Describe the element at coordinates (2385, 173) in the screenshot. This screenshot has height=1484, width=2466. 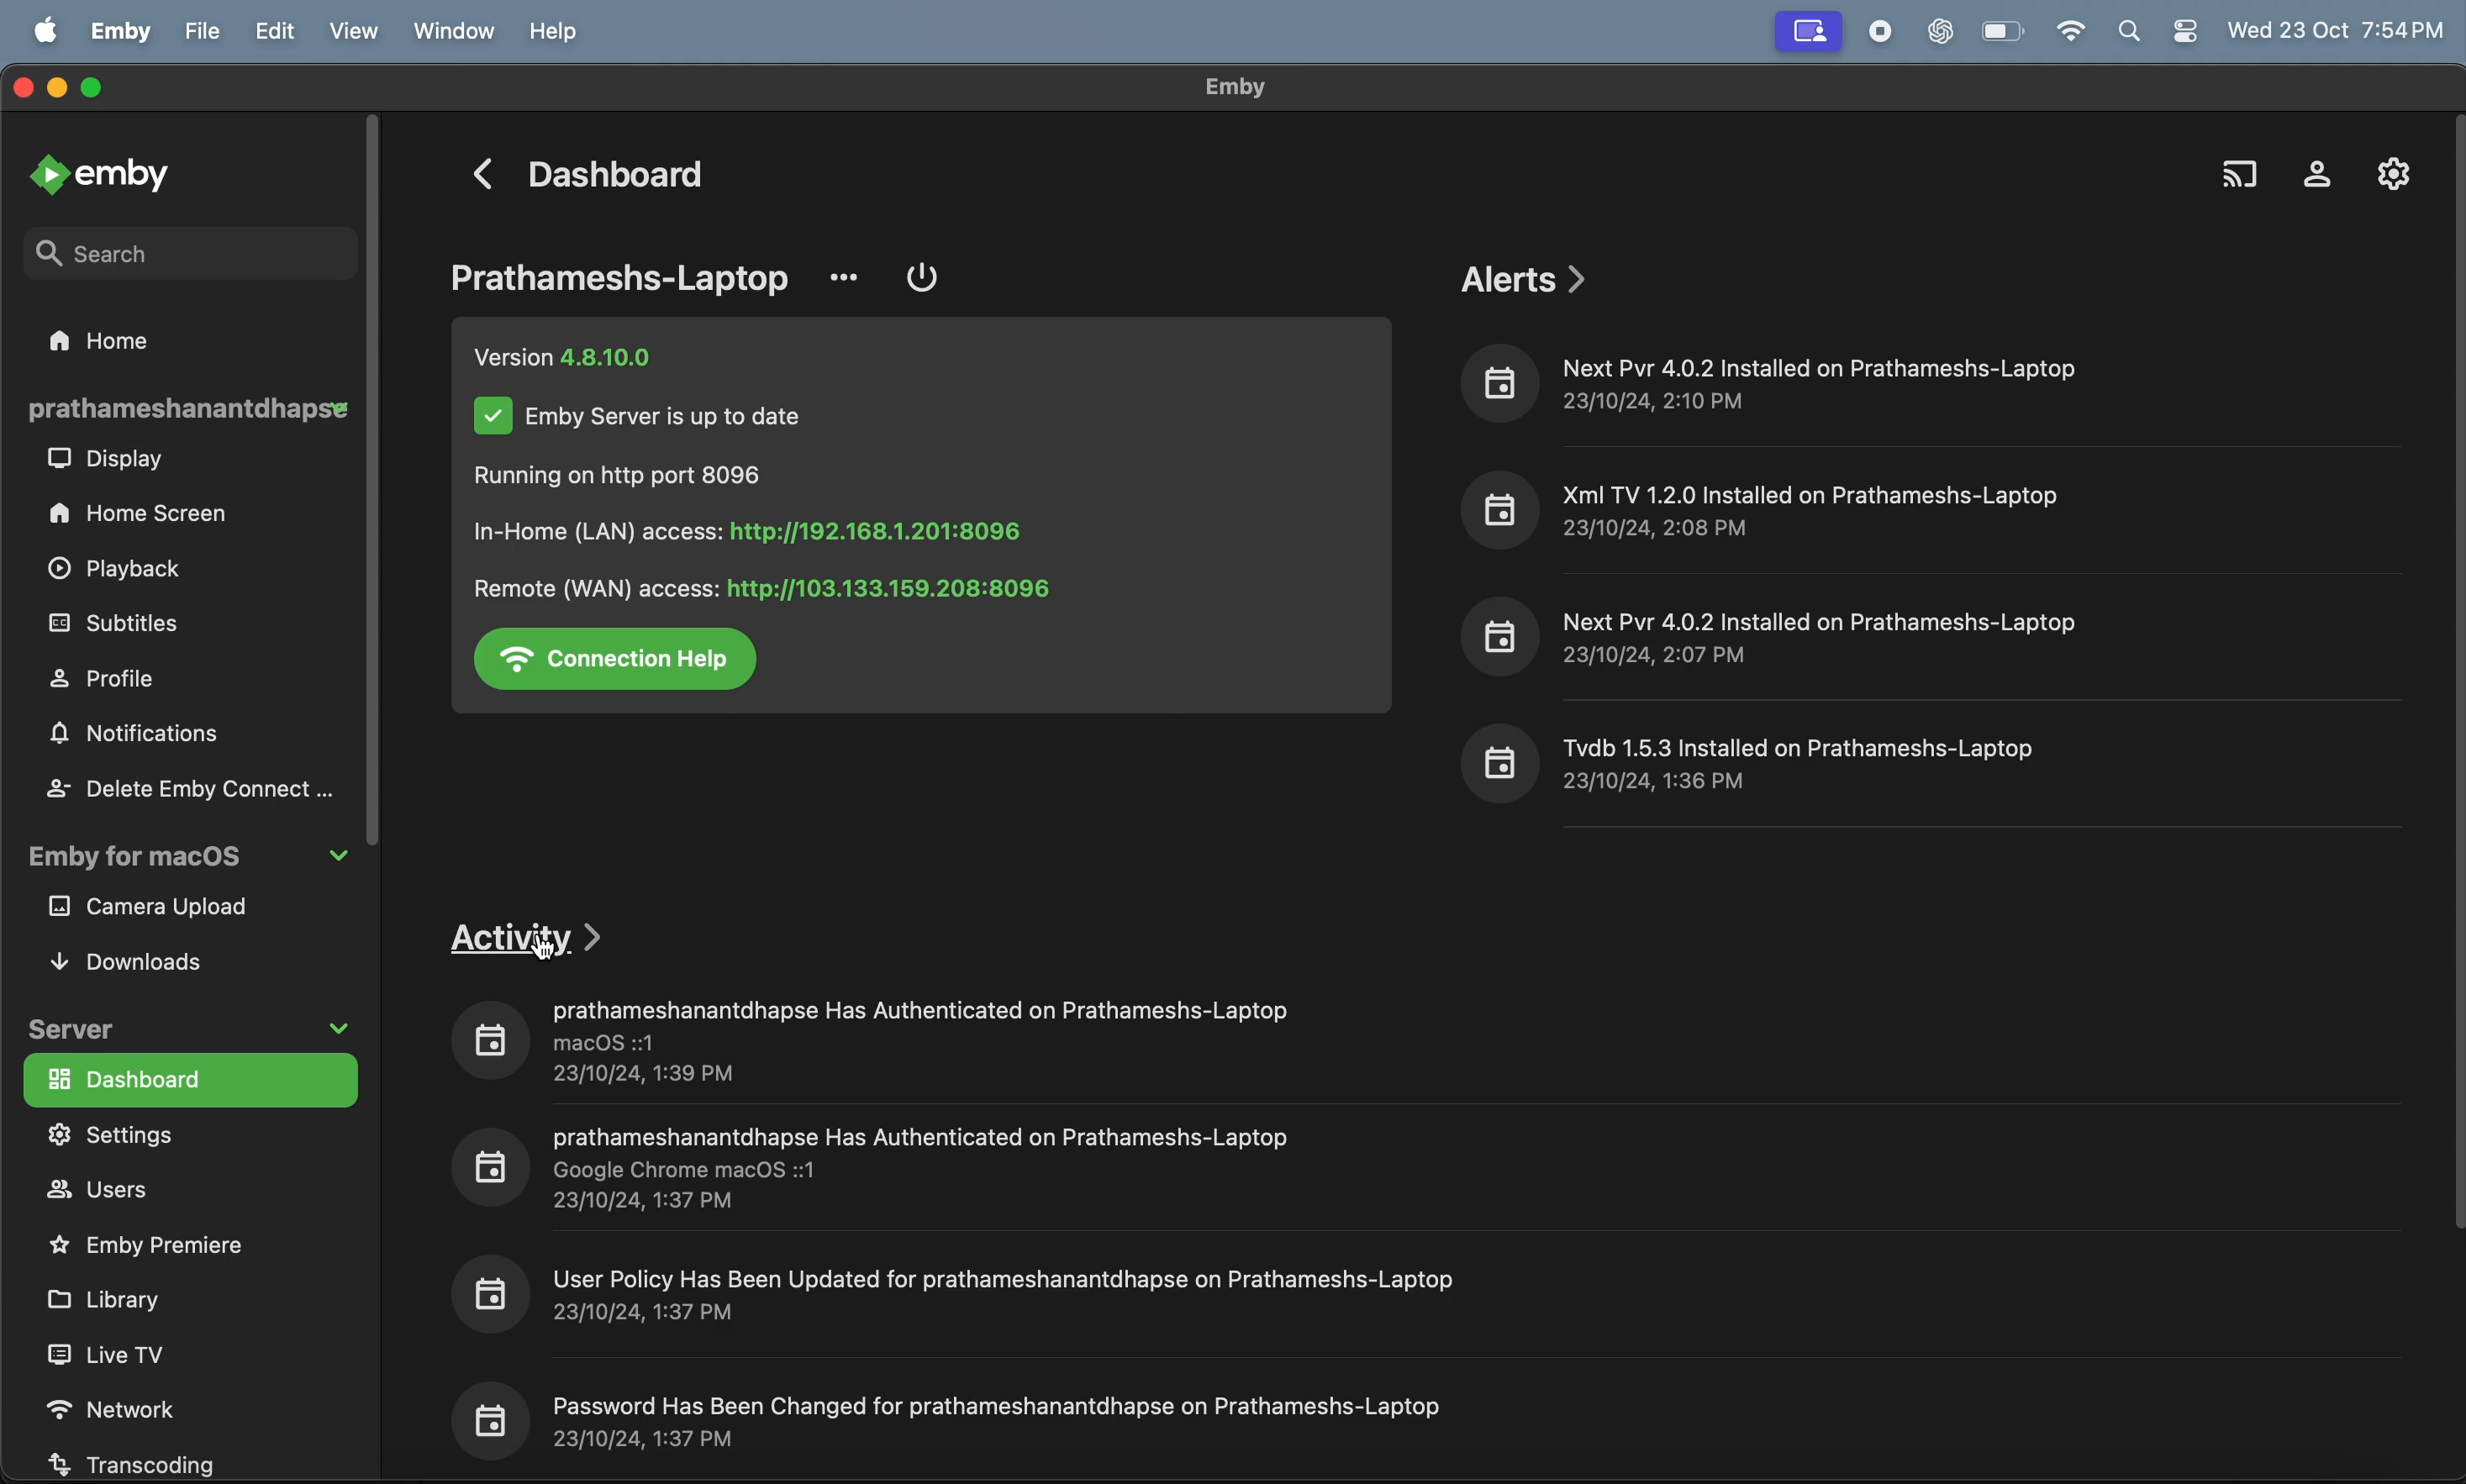
I see `settings` at that location.